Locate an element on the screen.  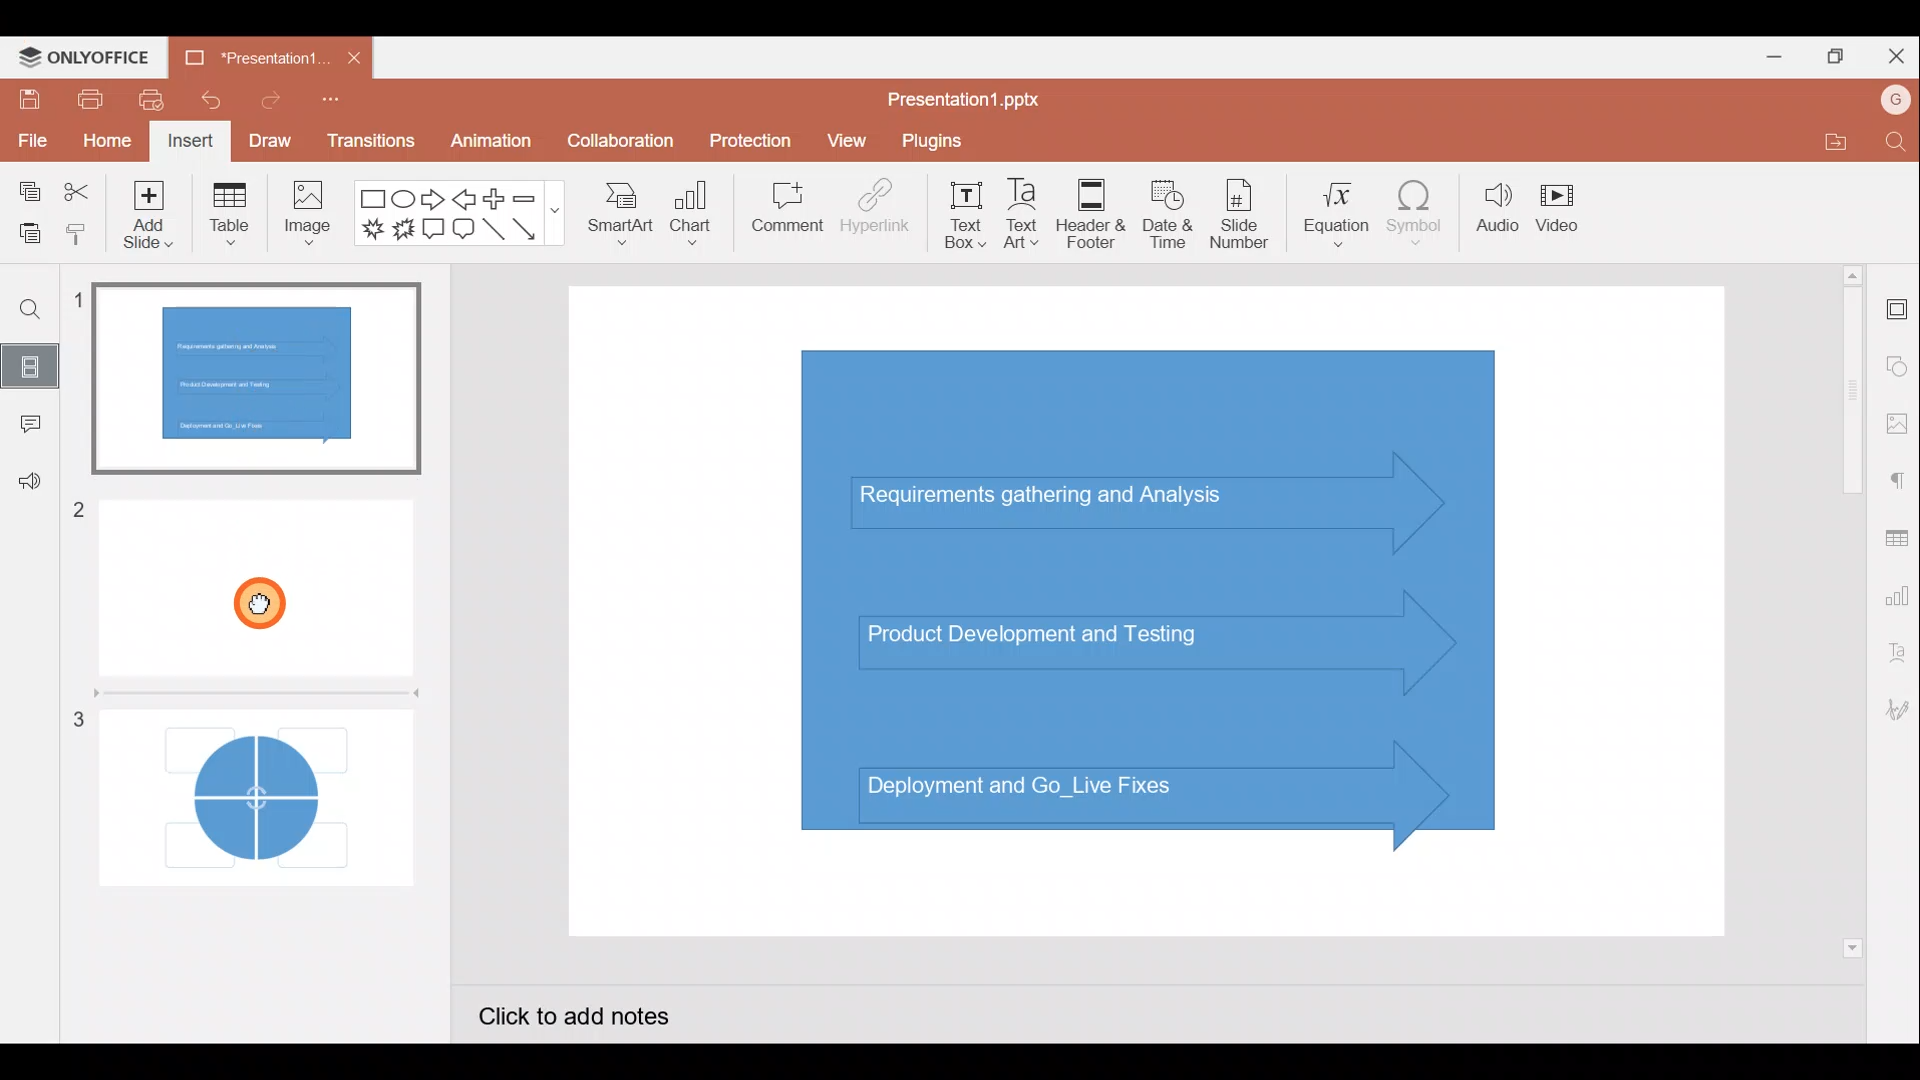
Protection is located at coordinates (746, 136).